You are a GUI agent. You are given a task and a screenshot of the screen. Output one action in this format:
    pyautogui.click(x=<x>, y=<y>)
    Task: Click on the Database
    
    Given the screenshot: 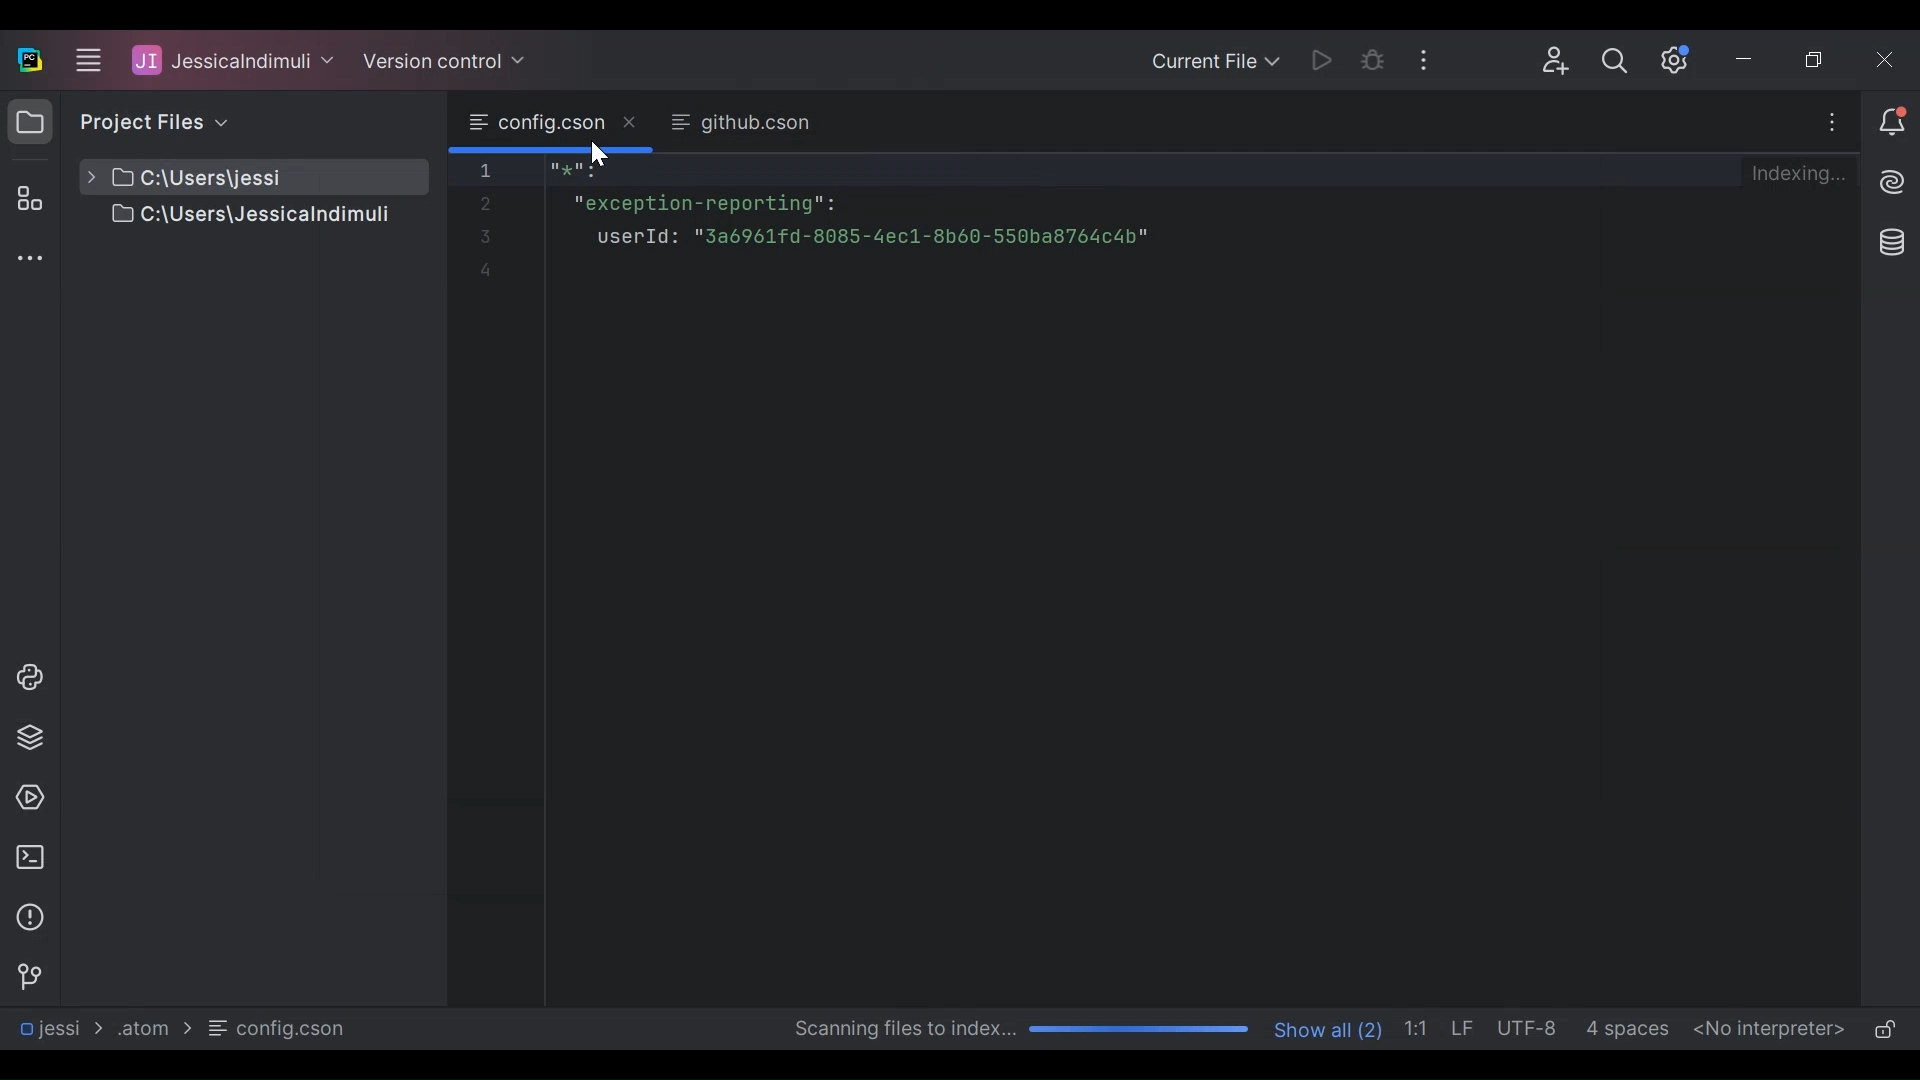 What is the action you would take?
    pyautogui.click(x=1894, y=244)
    